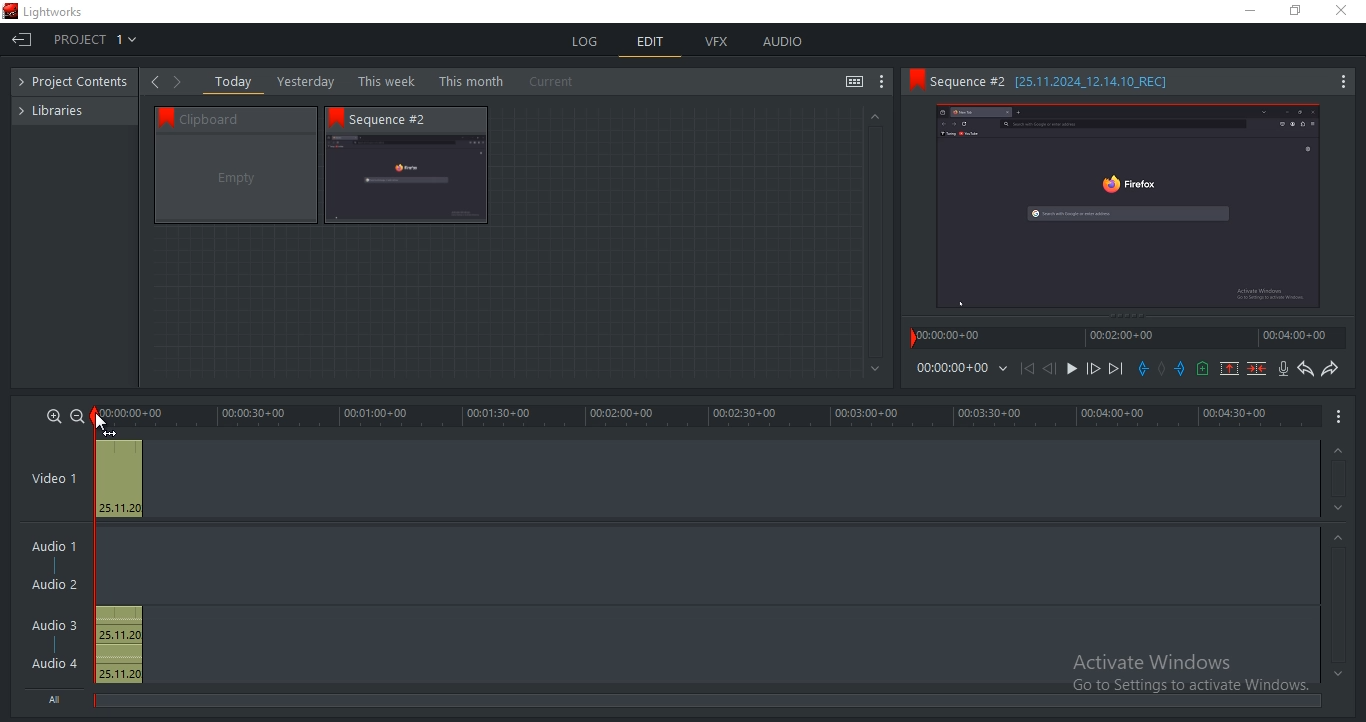  I want to click on restore, so click(1295, 12).